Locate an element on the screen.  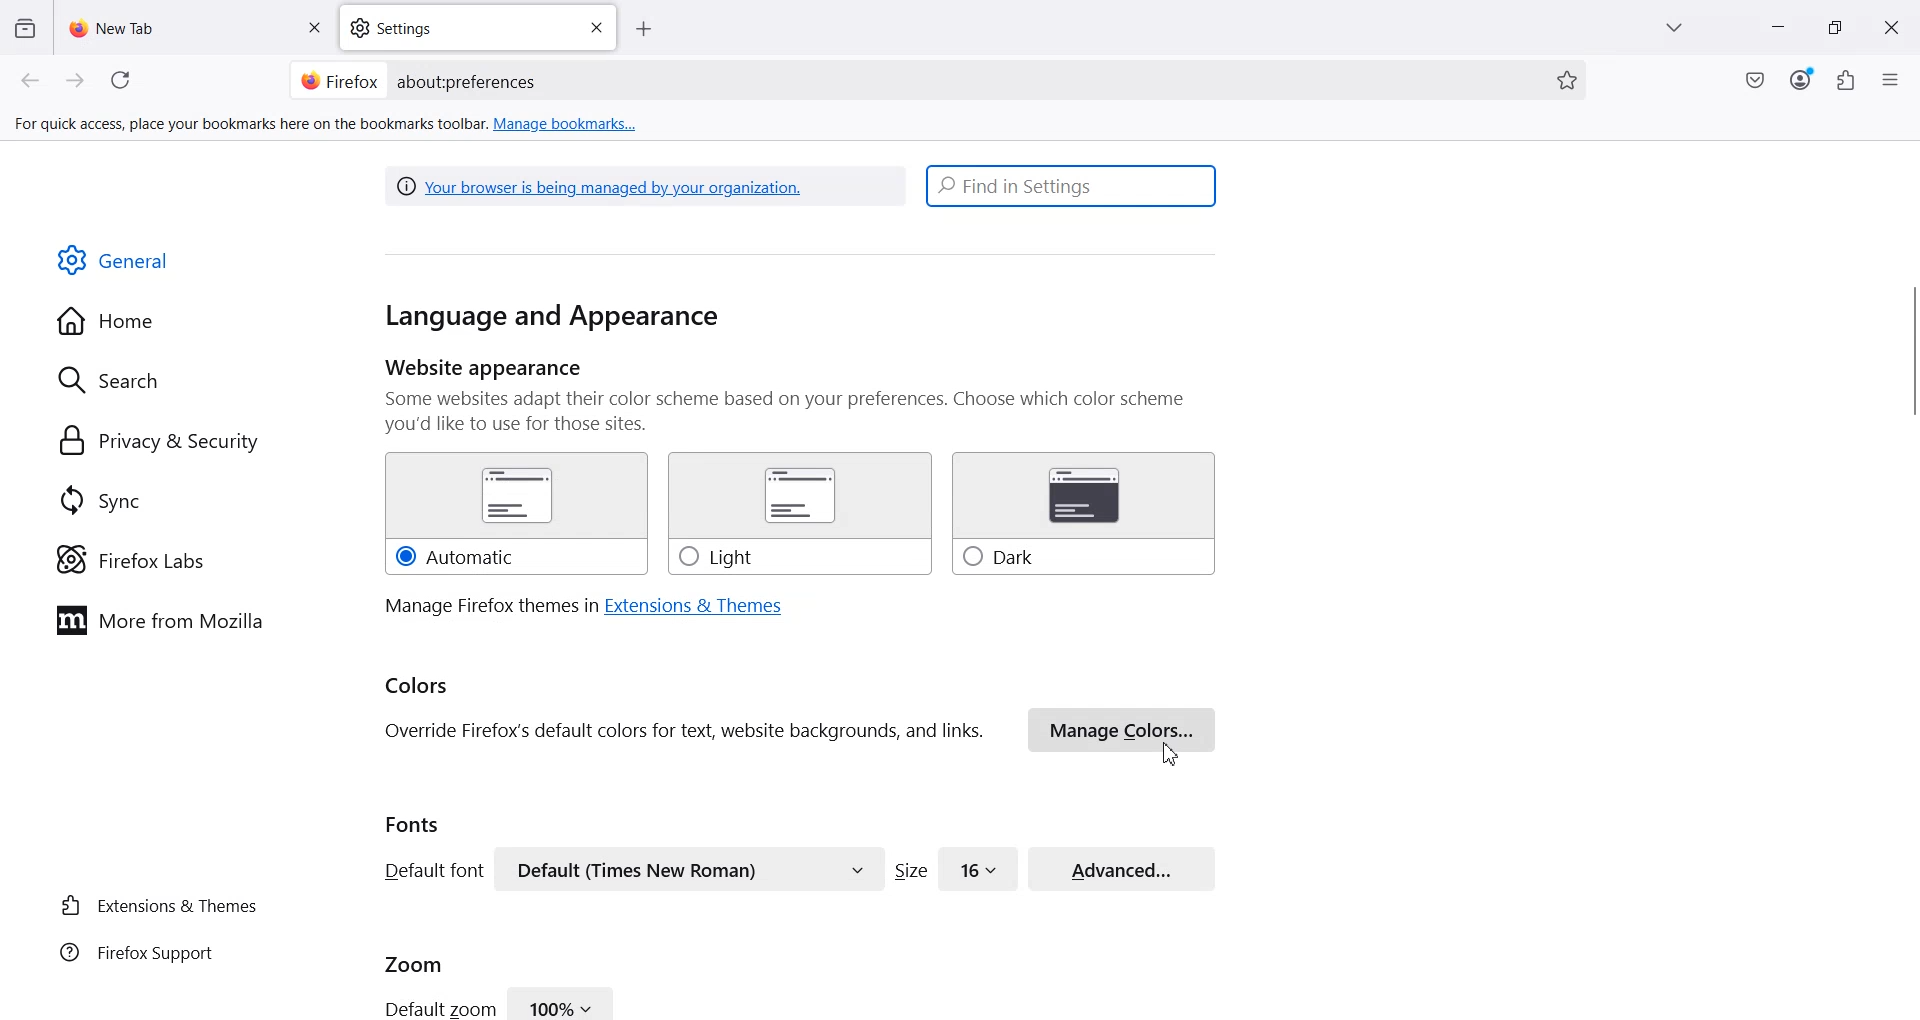
Close is located at coordinates (313, 29).